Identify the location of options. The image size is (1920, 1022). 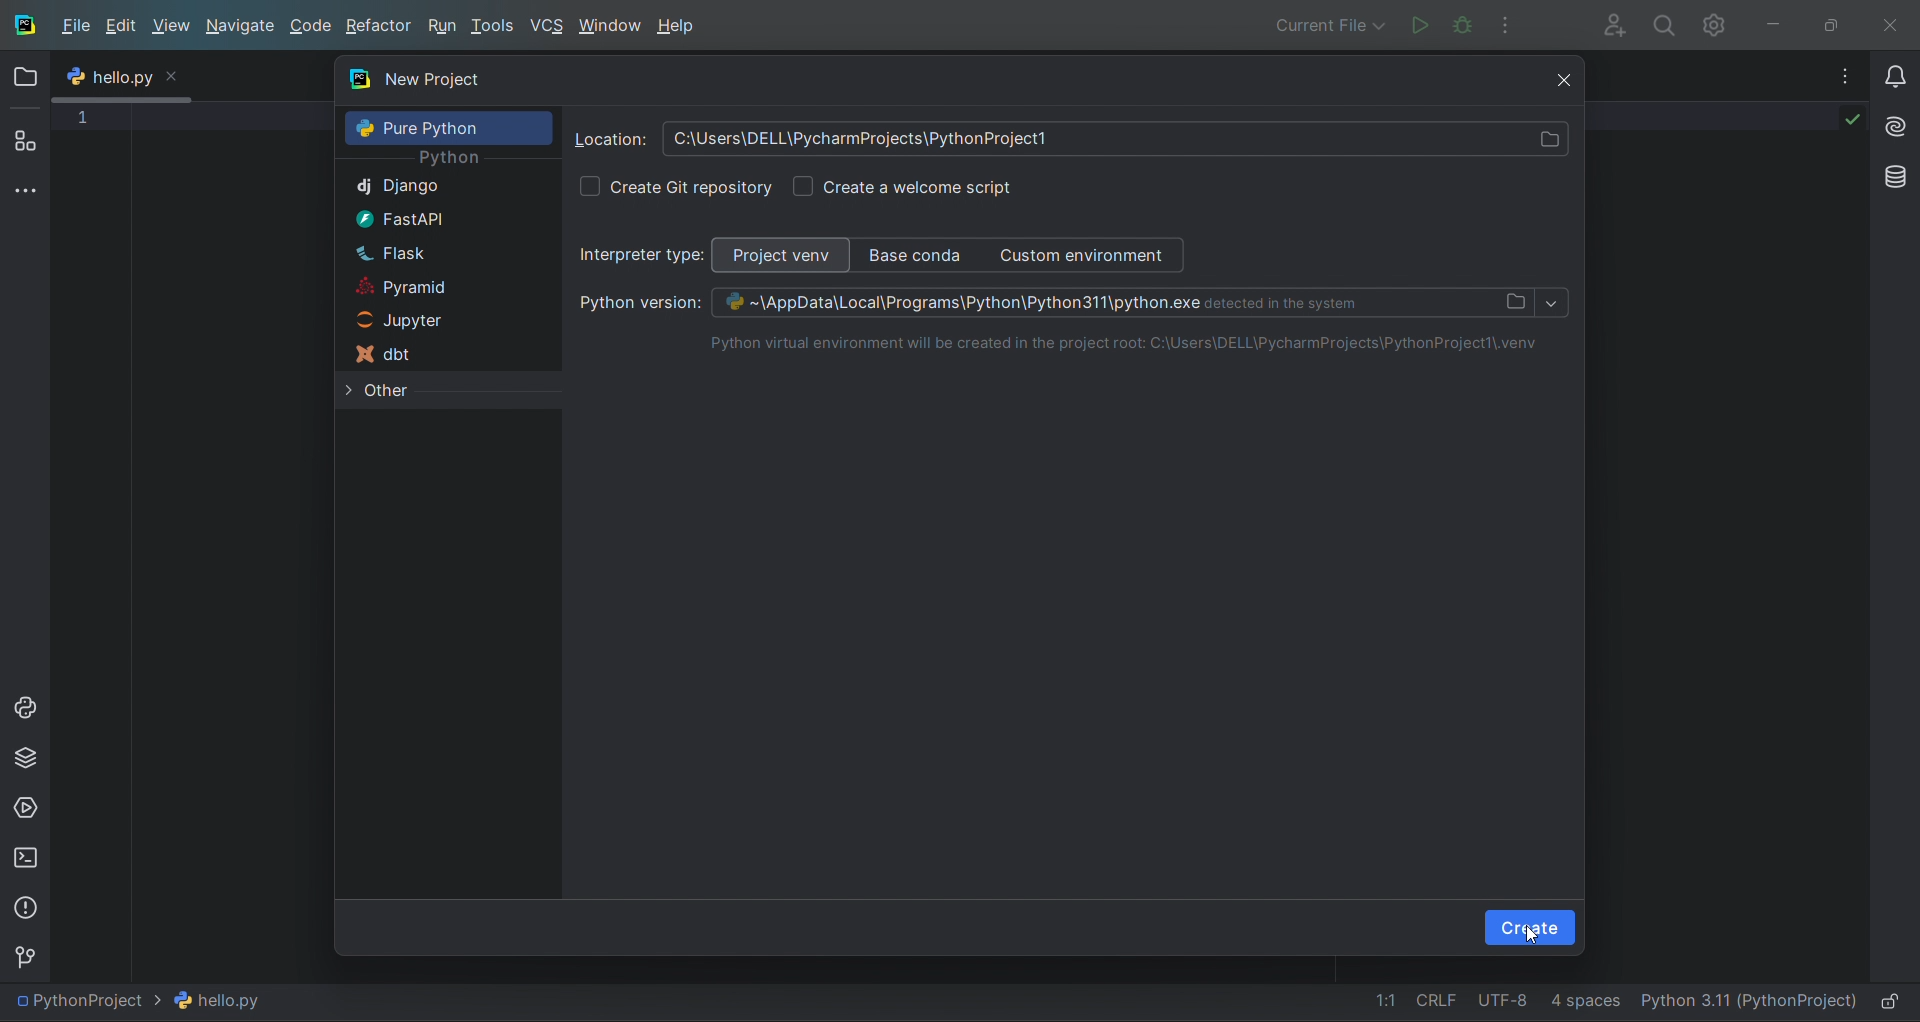
(1834, 75).